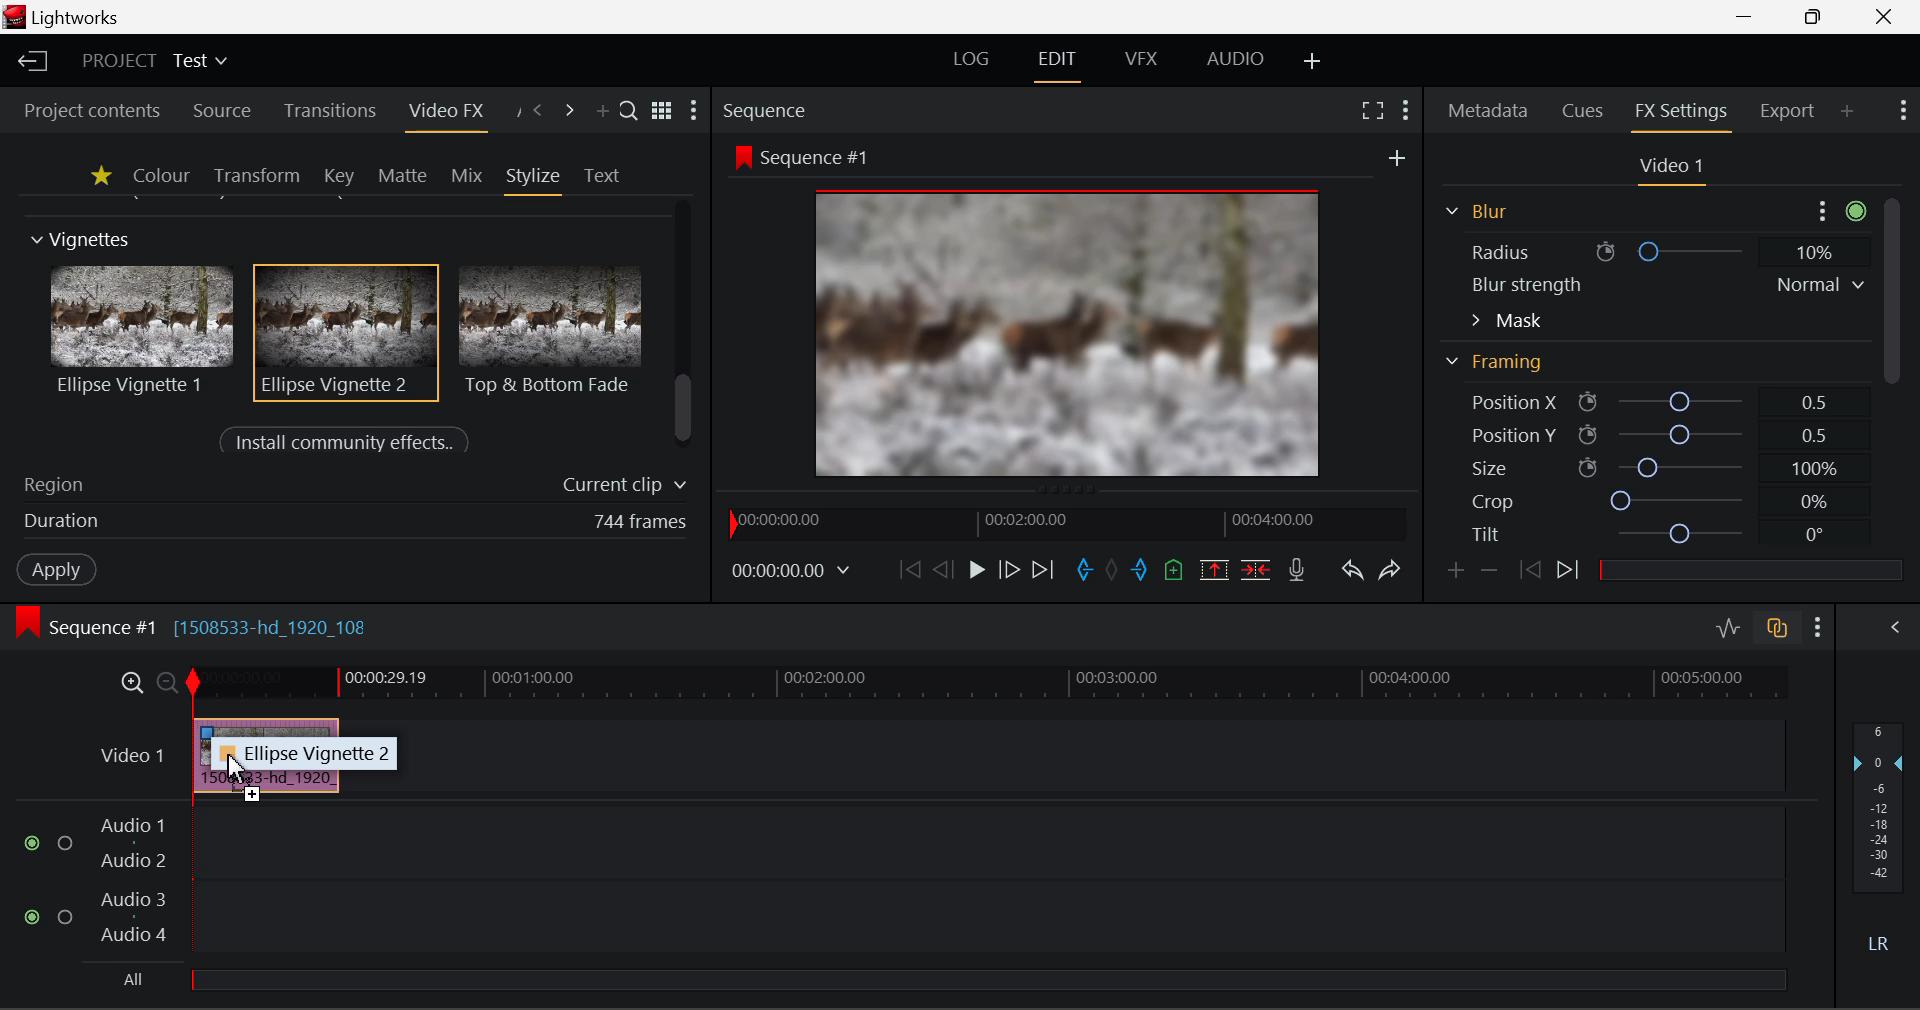 The image size is (1920, 1010). What do you see at coordinates (1140, 565) in the screenshot?
I see `Mark Out` at bounding box center [1140, 565].